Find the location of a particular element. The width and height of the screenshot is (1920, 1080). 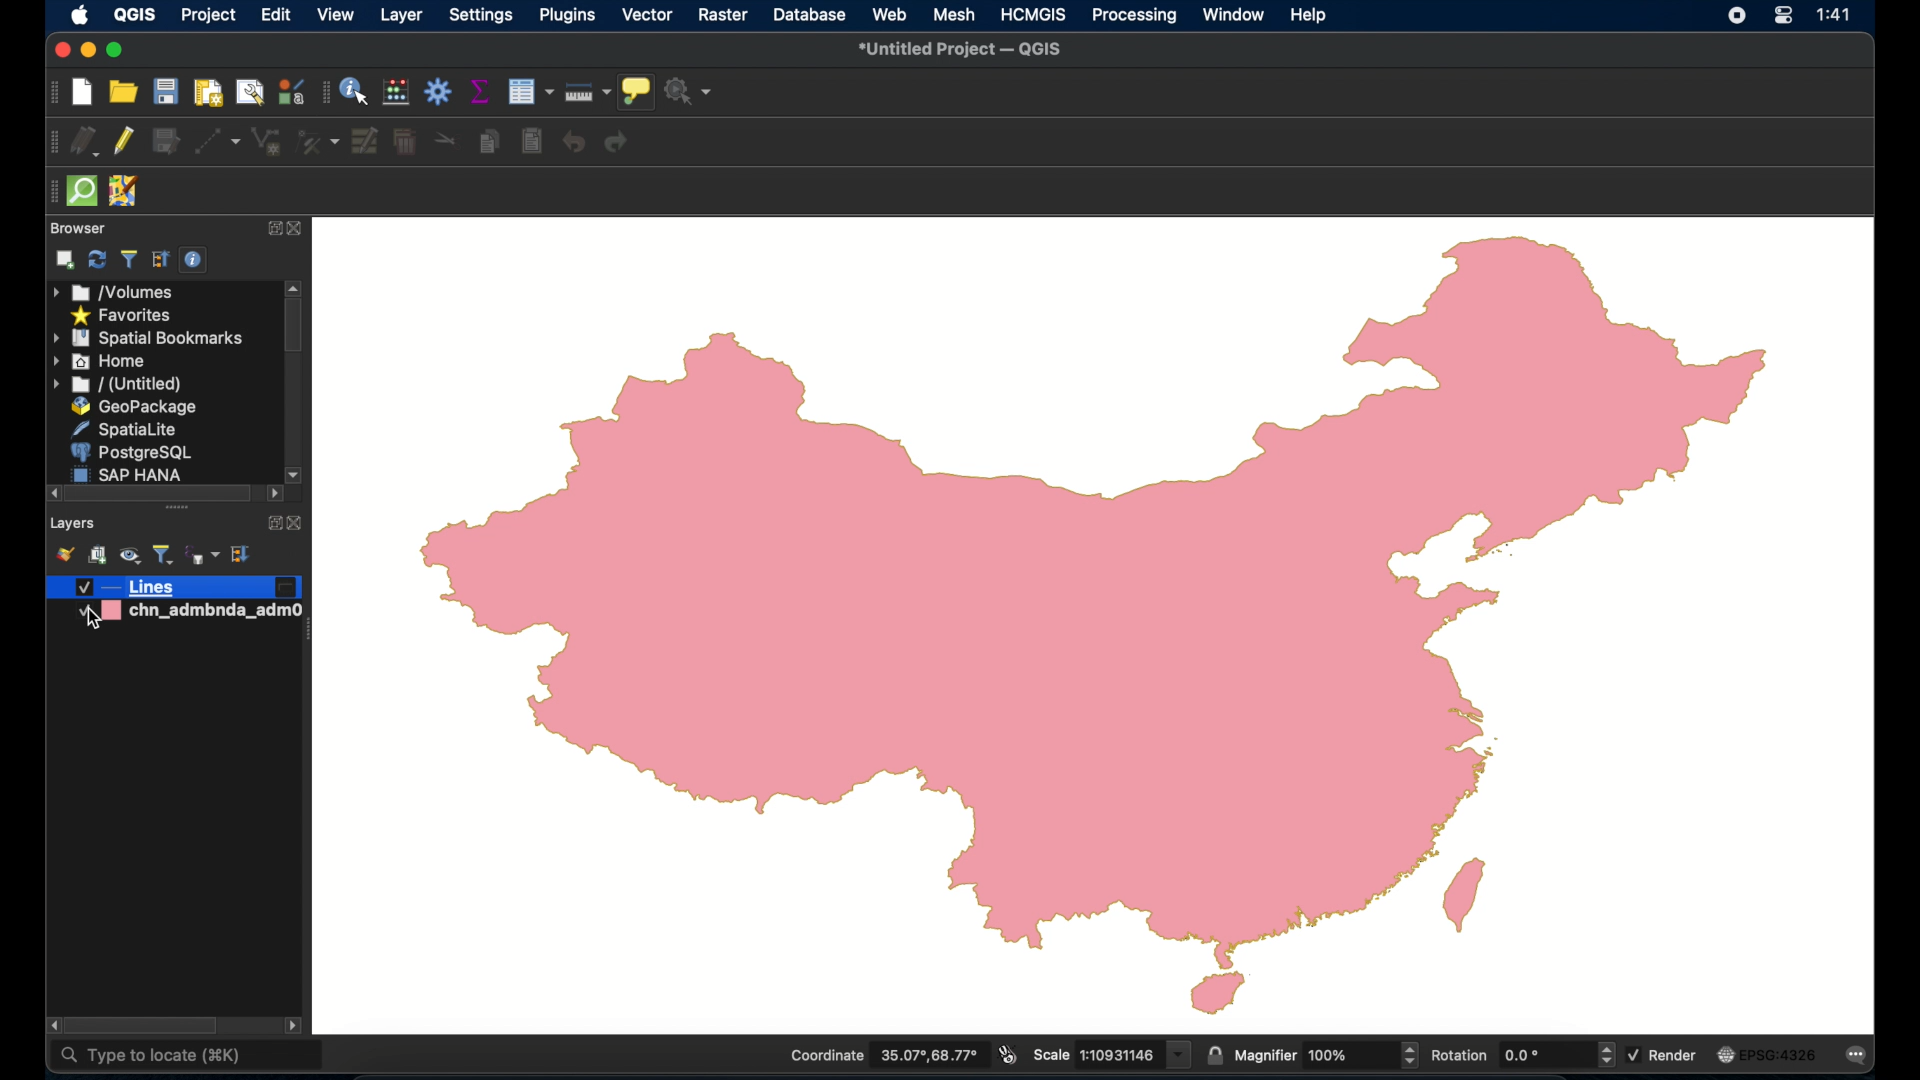

print layout is located at coordinates (206, 92).